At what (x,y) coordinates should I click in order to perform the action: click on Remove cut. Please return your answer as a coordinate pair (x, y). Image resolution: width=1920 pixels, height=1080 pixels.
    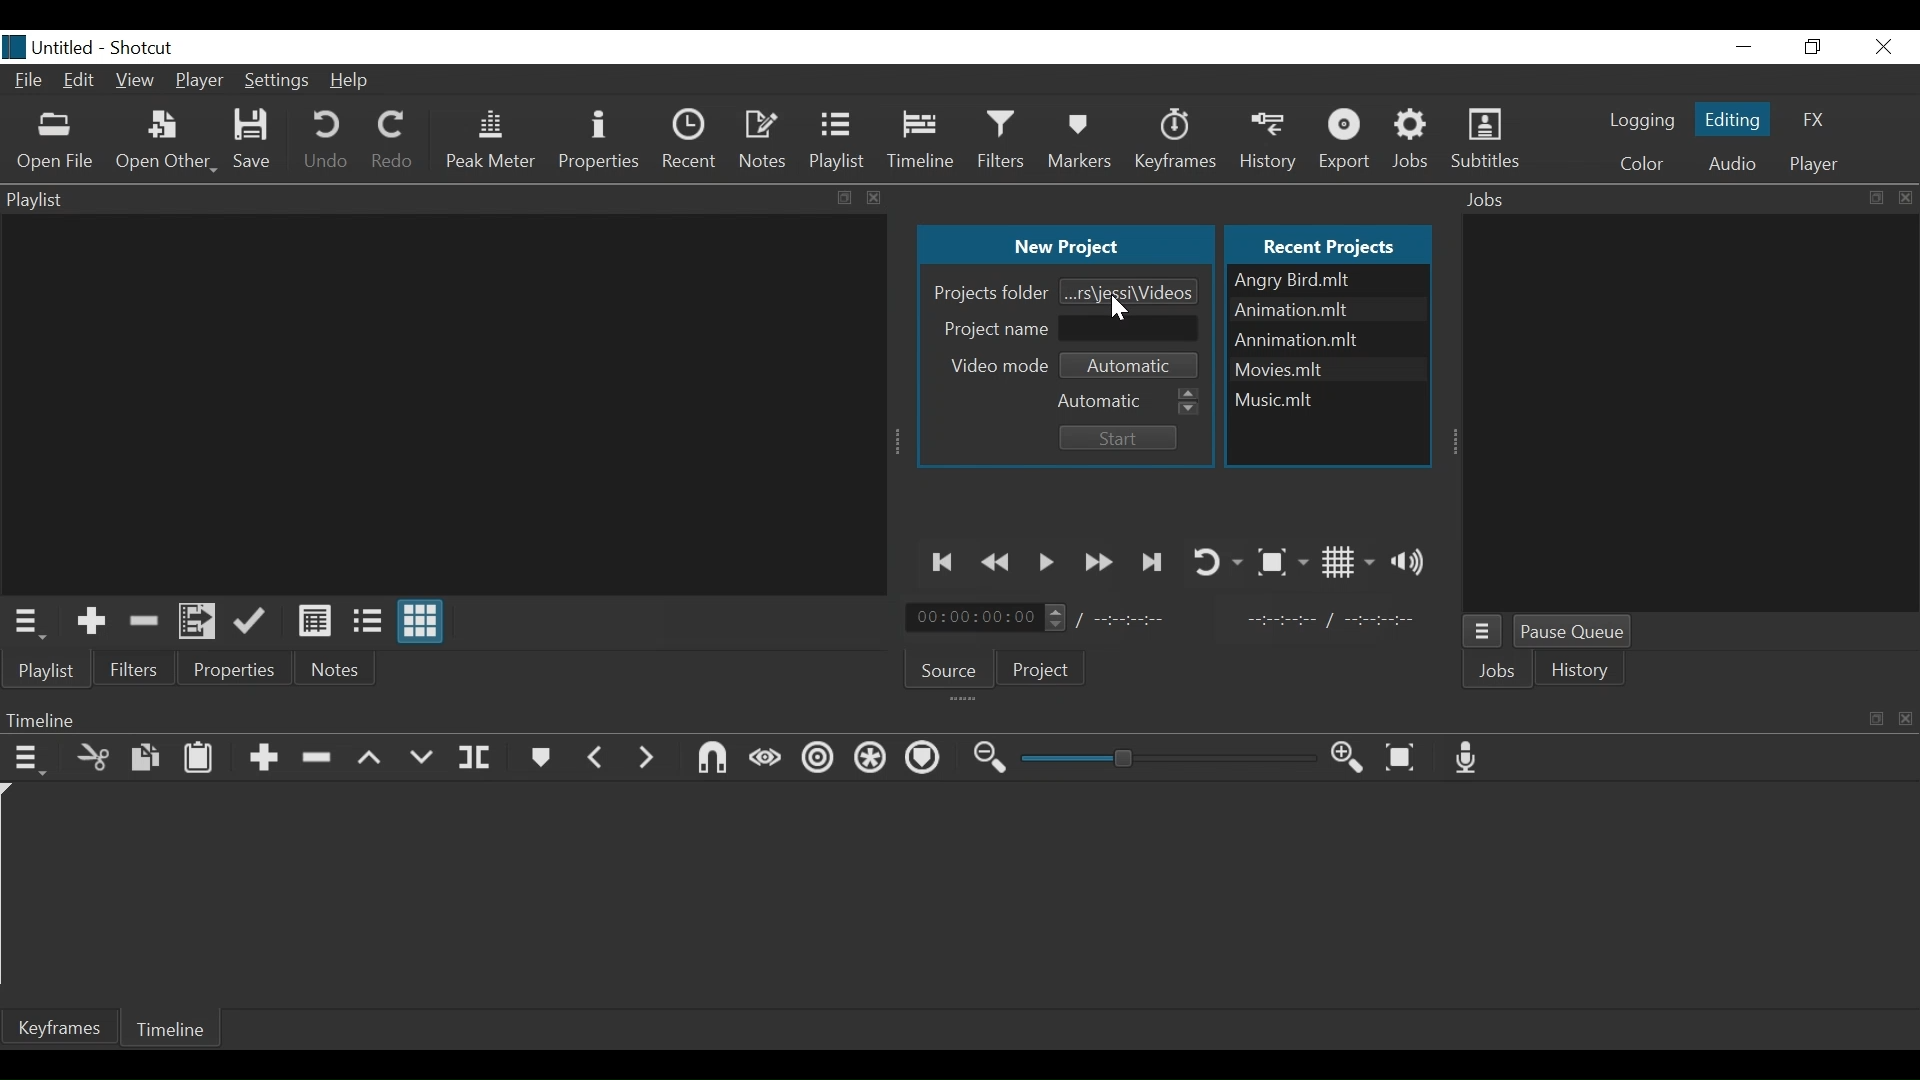
    Looking at the image, I should click on (143, 620).